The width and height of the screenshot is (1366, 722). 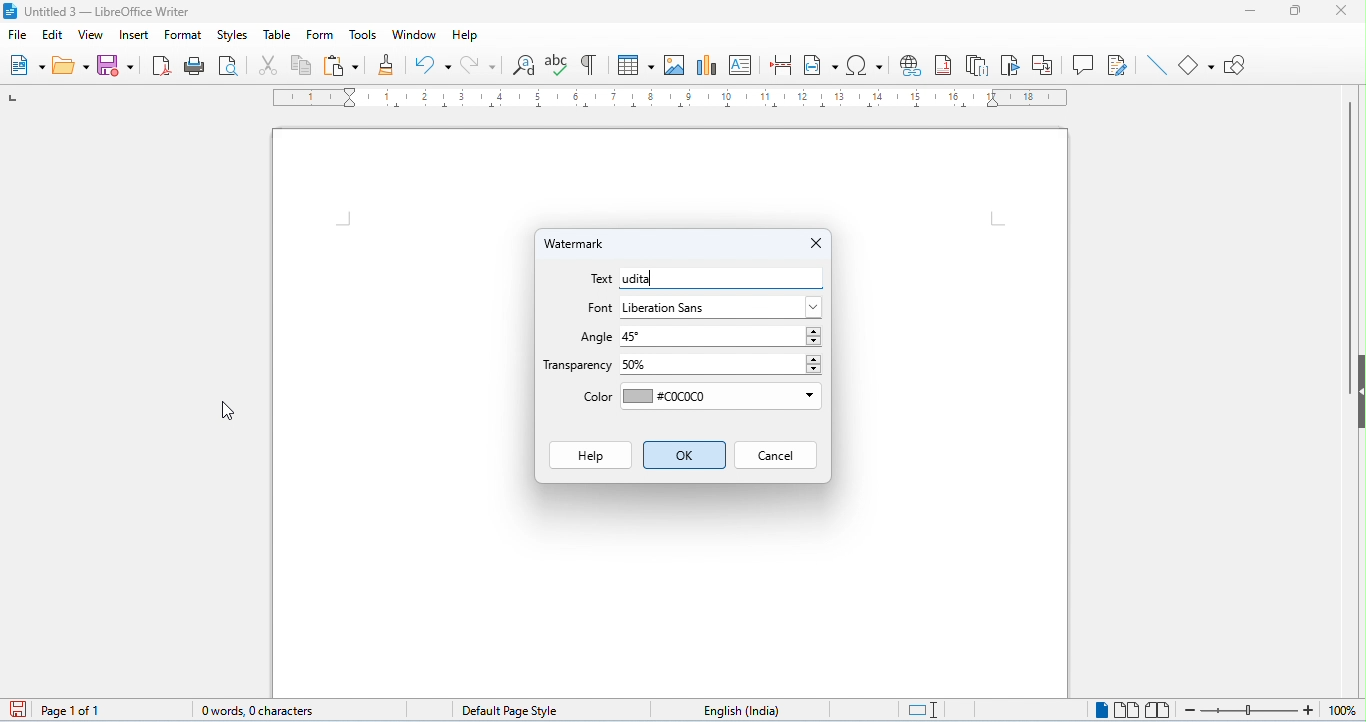 I want to click on styles, so click(x=232, y=35).